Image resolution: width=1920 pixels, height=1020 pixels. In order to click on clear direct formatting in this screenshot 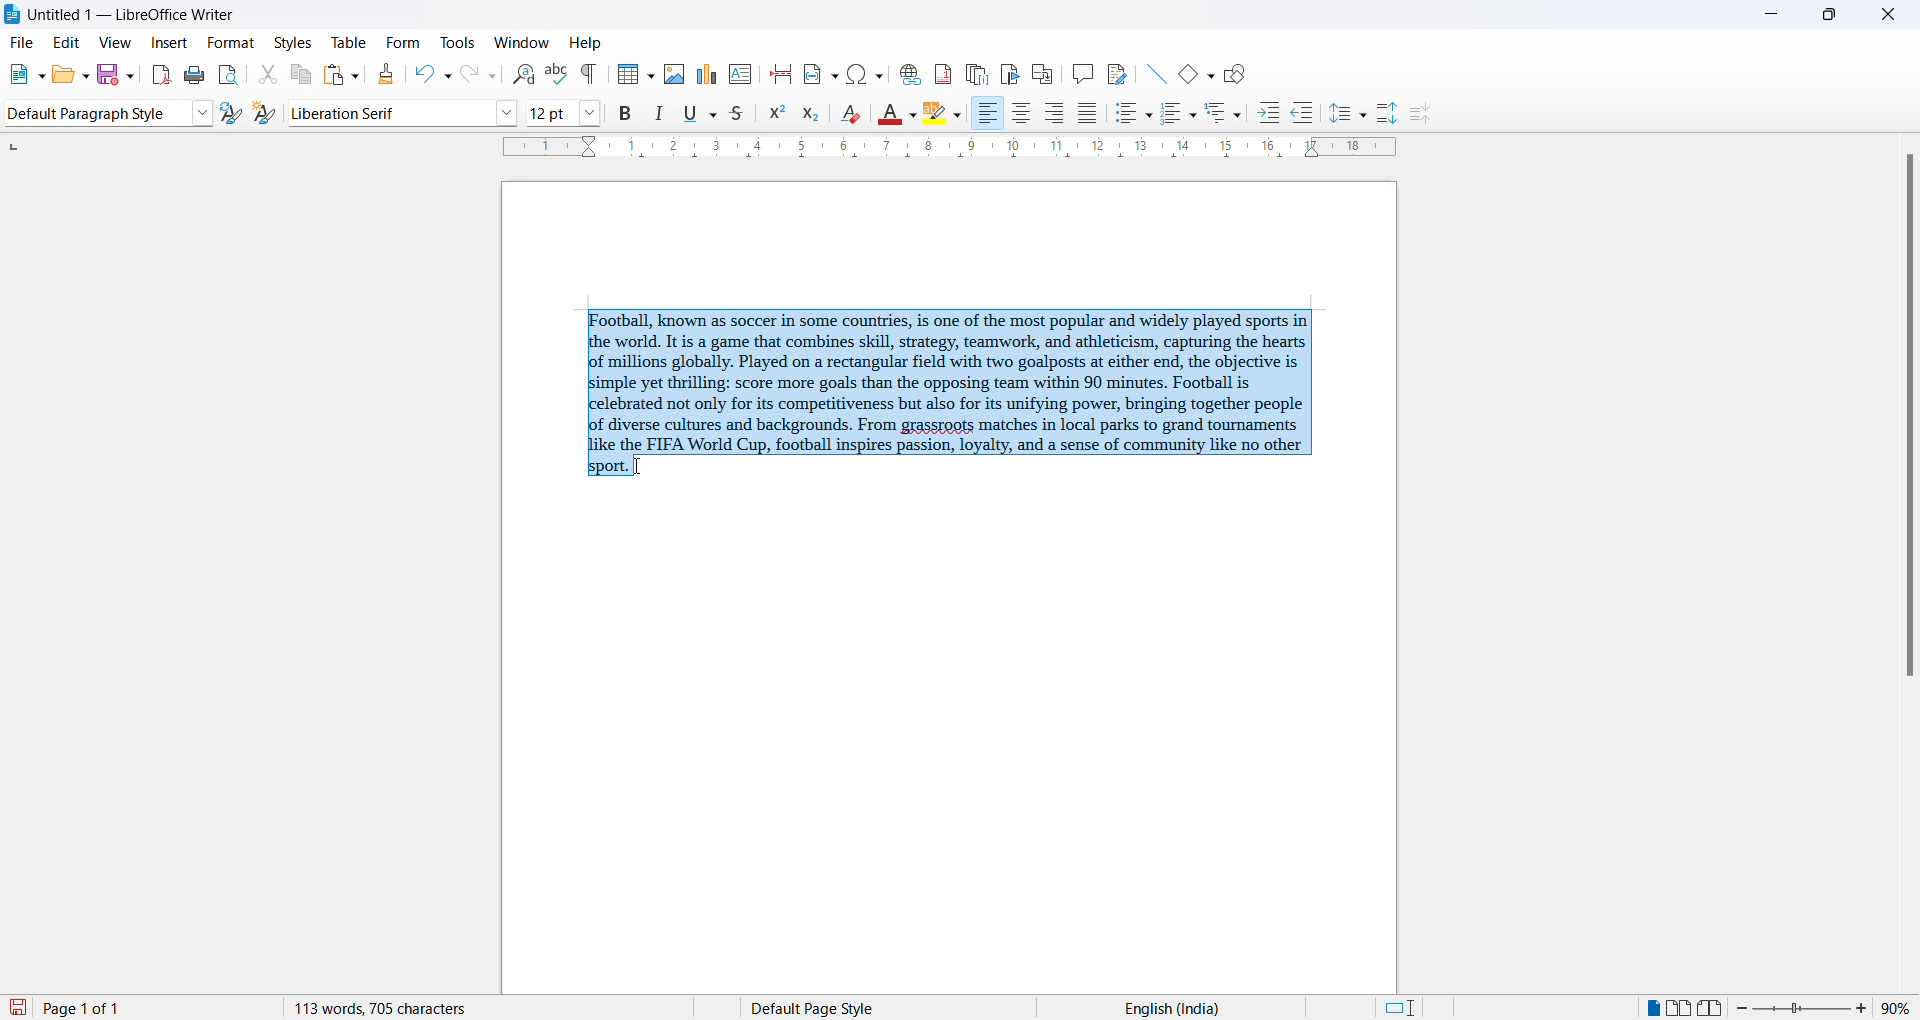, I will do `click(850, 112)`.